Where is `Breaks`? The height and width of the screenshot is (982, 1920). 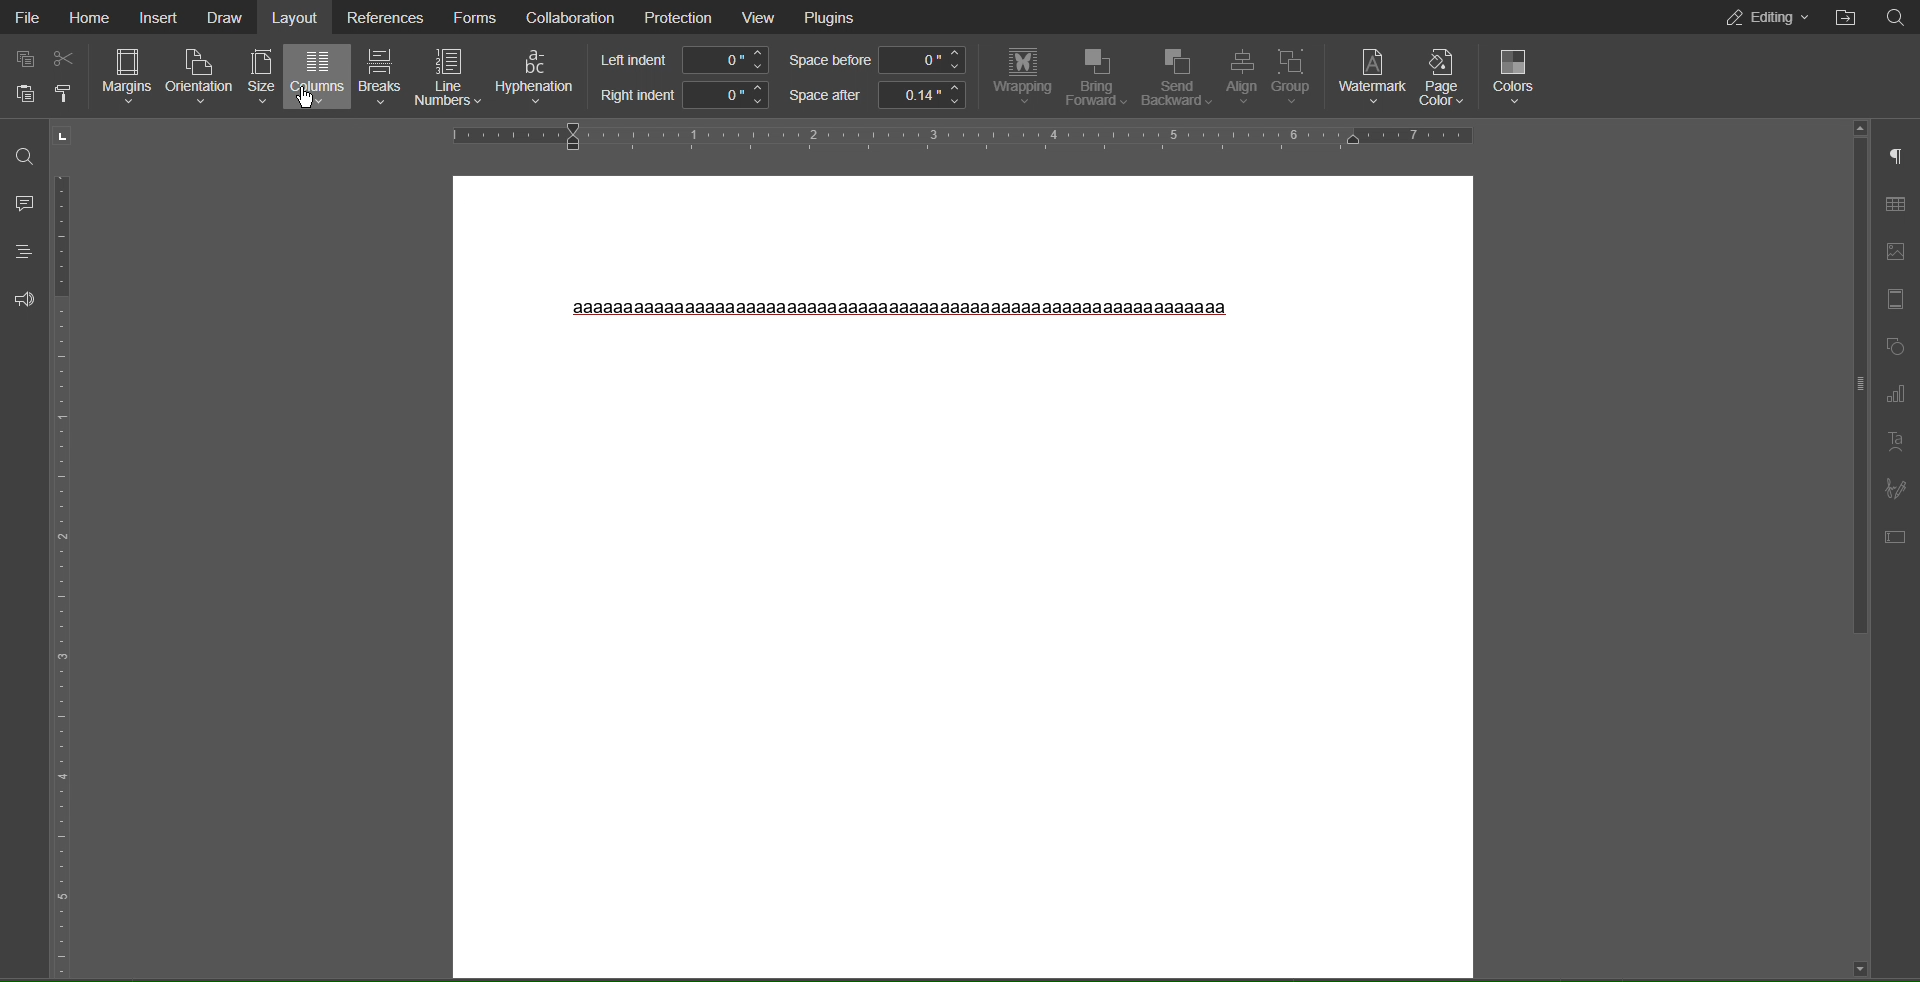
Breaks is located at coordinates (379, 79).